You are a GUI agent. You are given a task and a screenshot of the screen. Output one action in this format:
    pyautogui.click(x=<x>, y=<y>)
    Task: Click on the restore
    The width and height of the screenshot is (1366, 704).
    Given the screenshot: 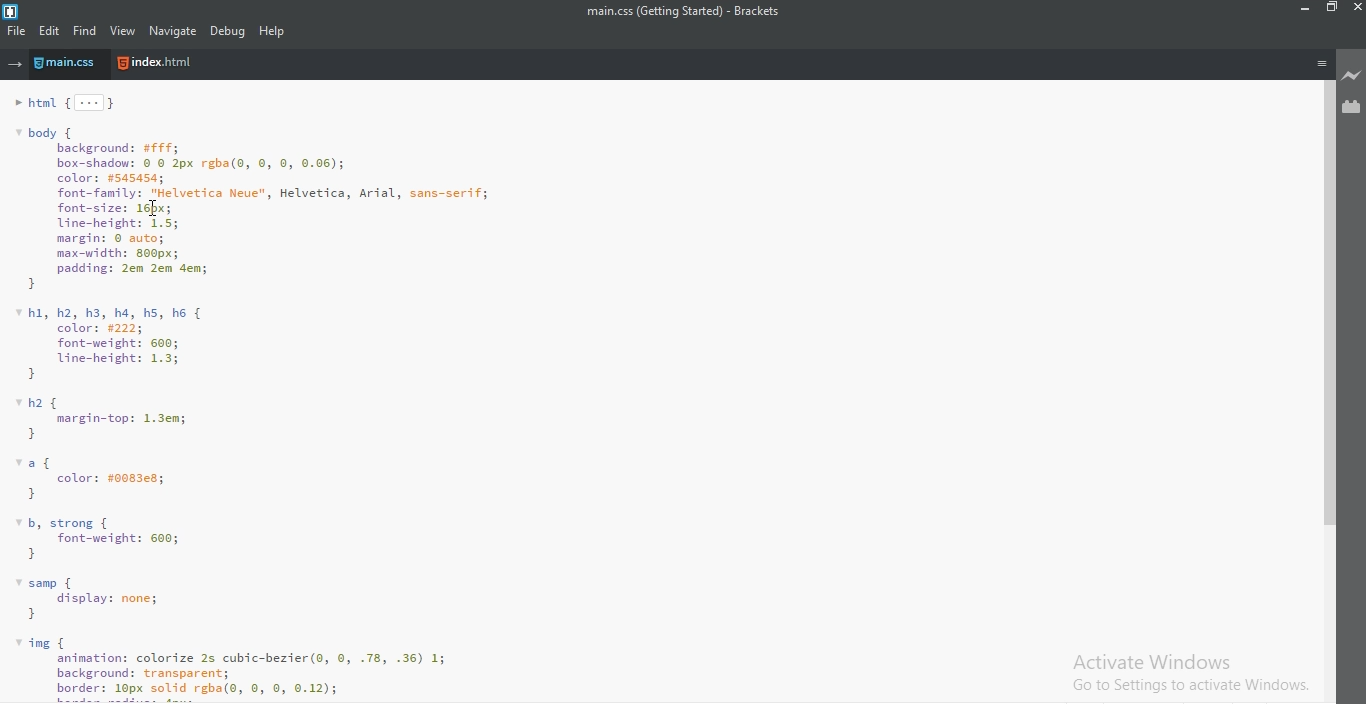 What is the action you would take?
    pyautogui.click(x=1330, y=11)
    